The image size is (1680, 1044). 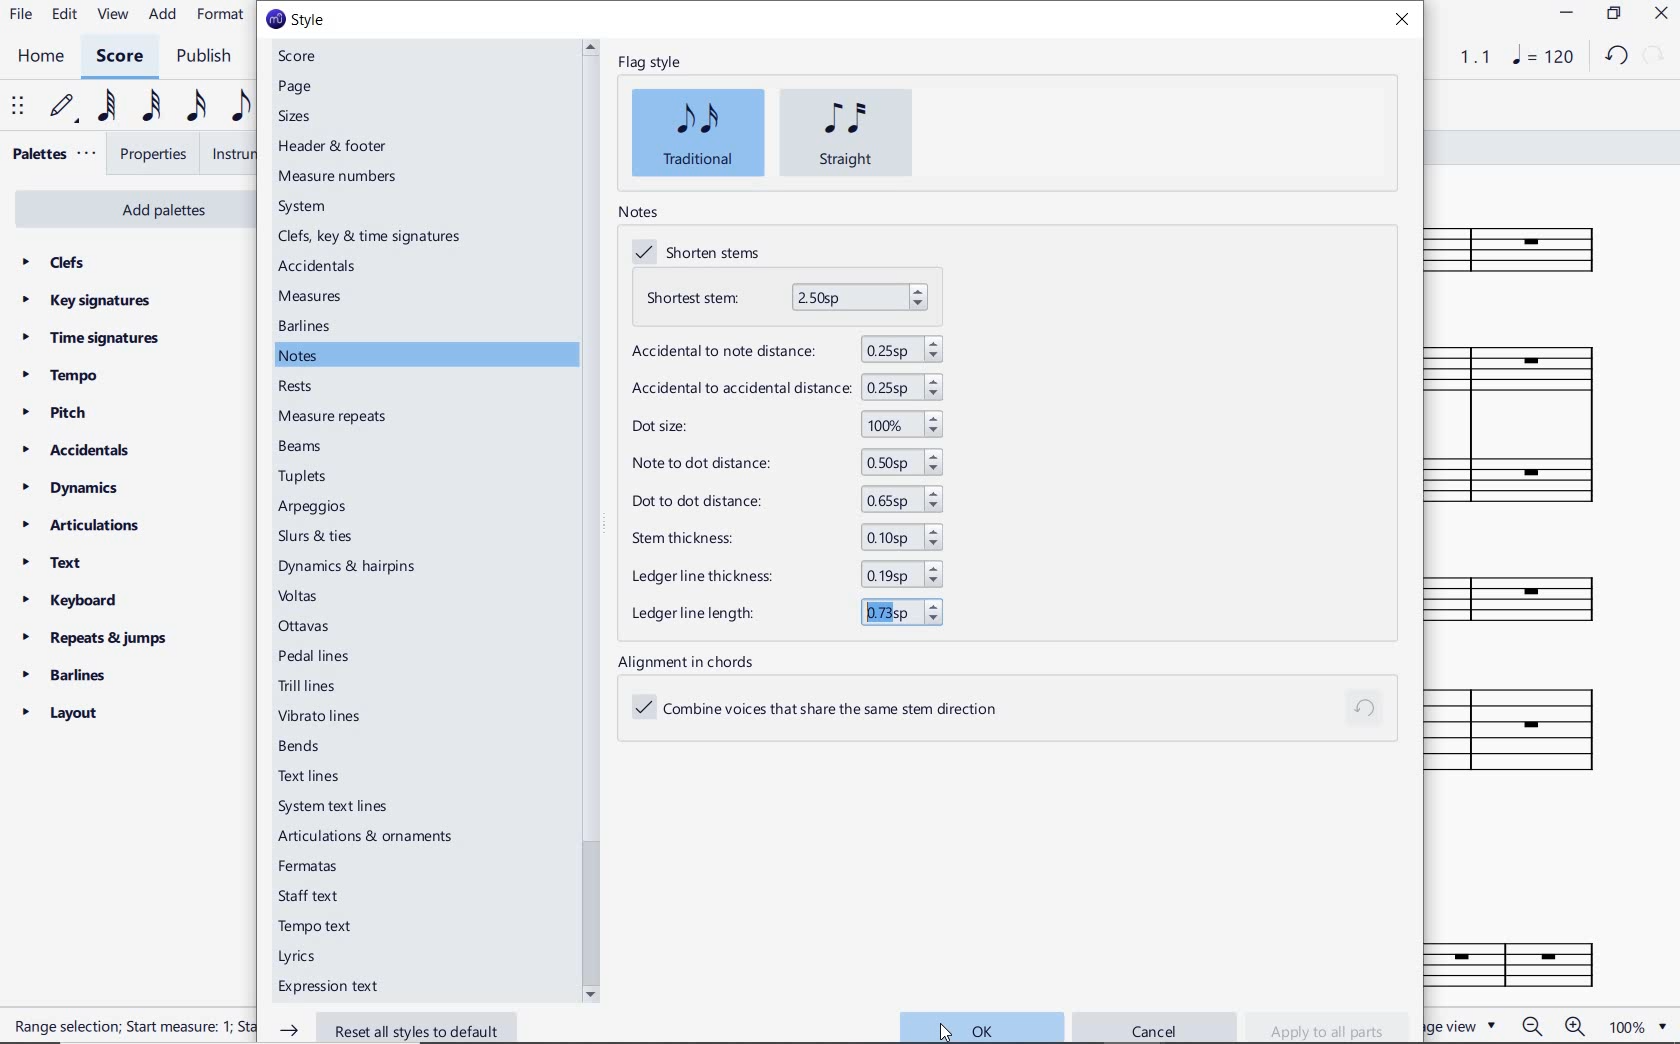 I want to click on dot to dot distance, so click(x=782, y=501).